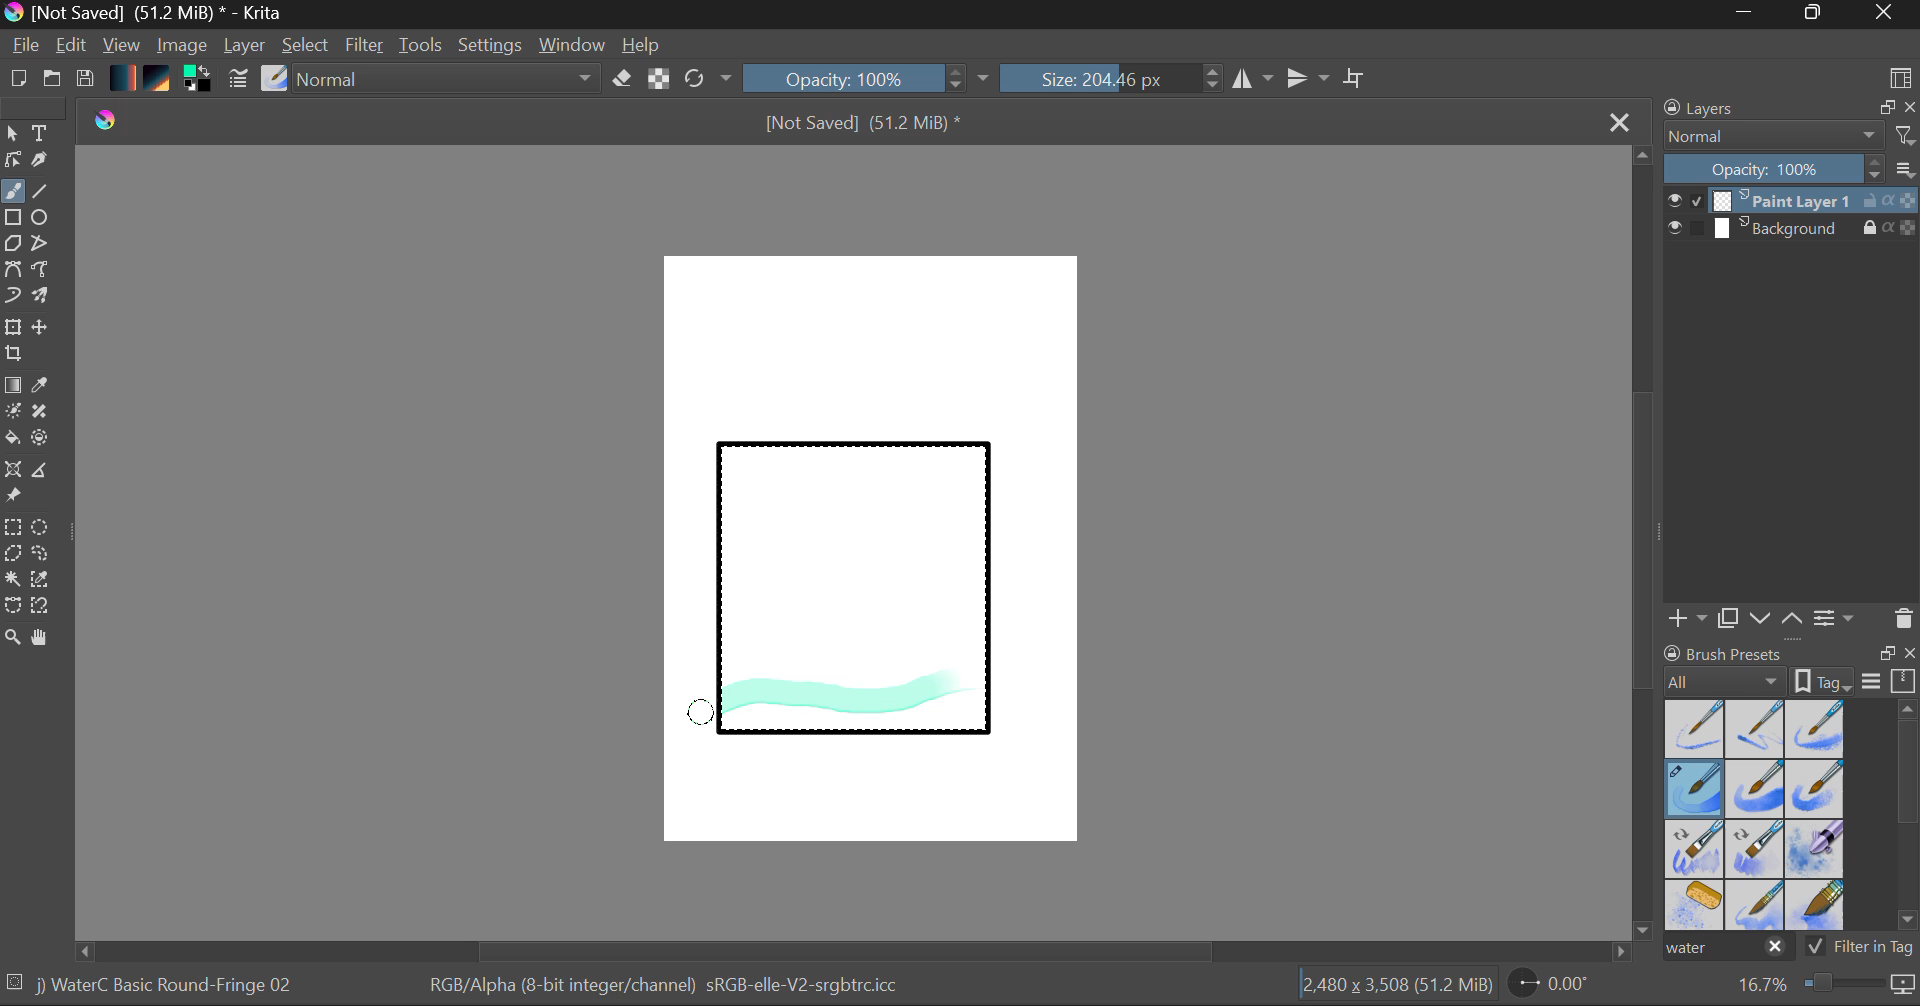  I want to click on Minimize, so click(1817, 14).